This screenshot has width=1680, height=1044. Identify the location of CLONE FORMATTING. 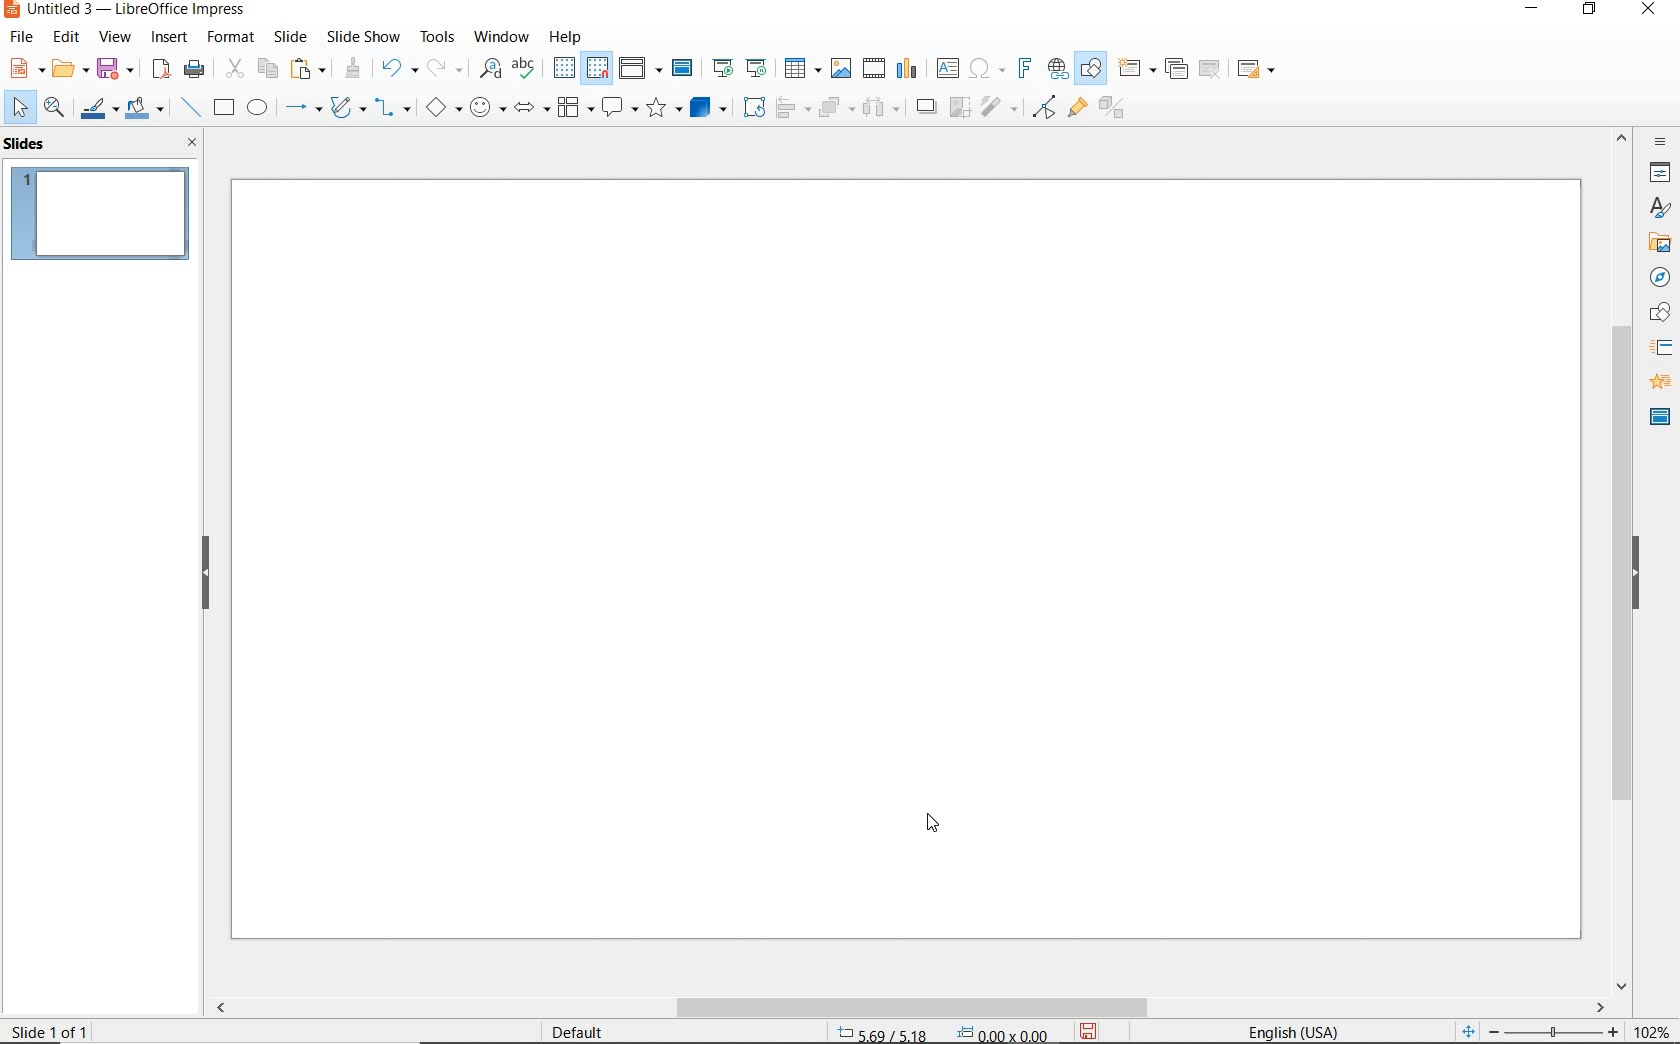
(354, 69).